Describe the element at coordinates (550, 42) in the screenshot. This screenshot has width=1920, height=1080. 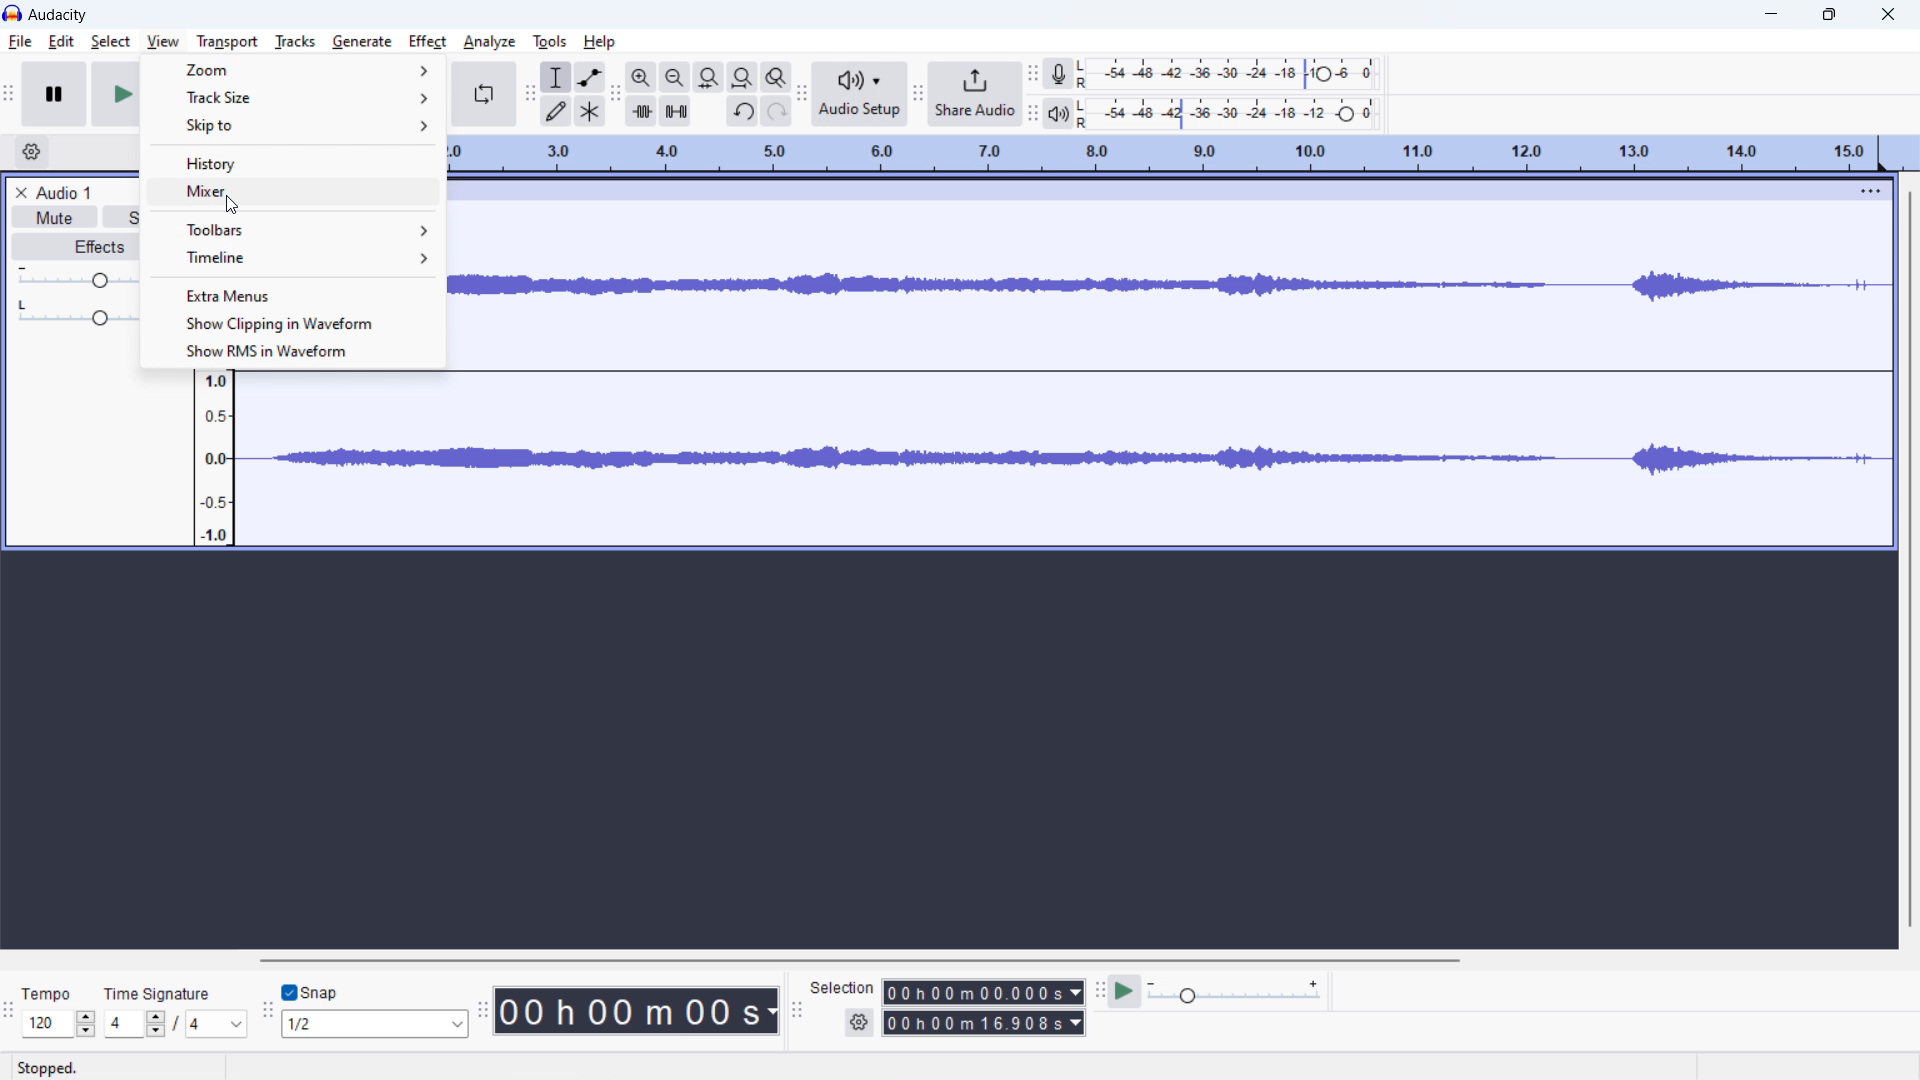
I see `tools` at that location.